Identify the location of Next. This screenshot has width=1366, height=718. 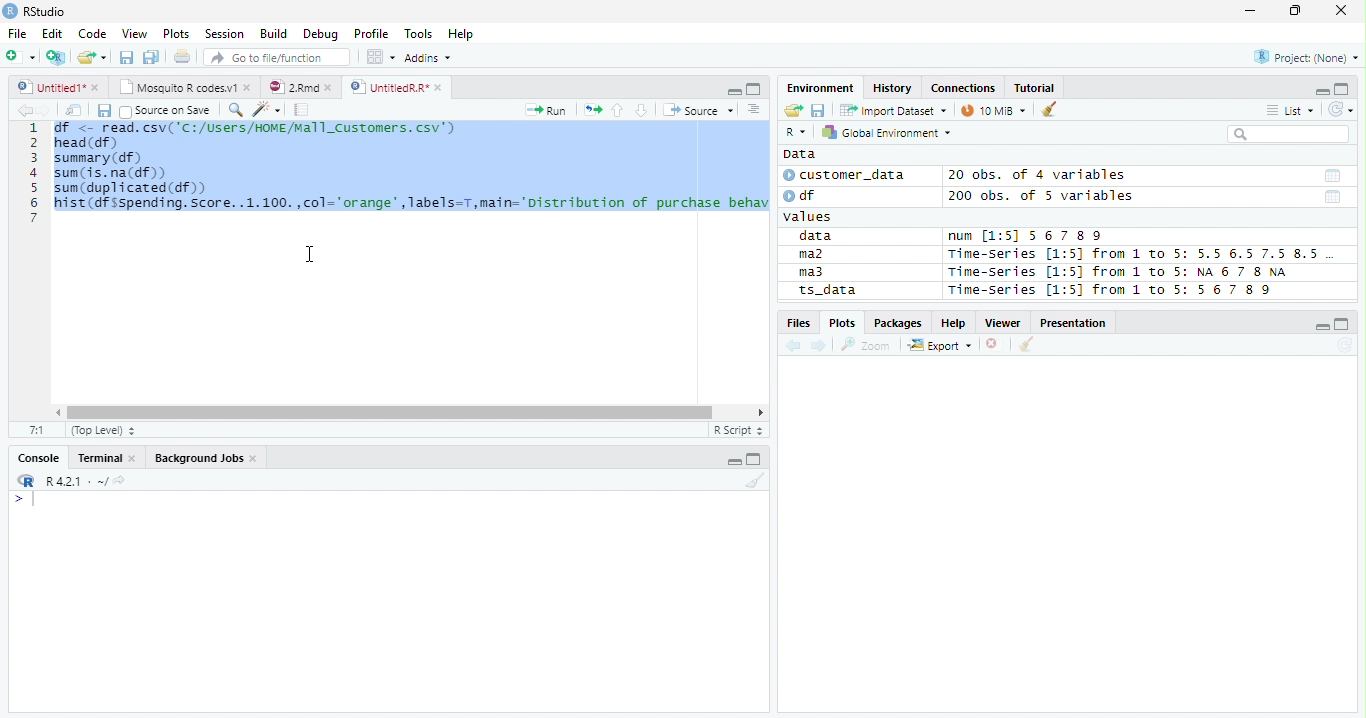
(45, 111).